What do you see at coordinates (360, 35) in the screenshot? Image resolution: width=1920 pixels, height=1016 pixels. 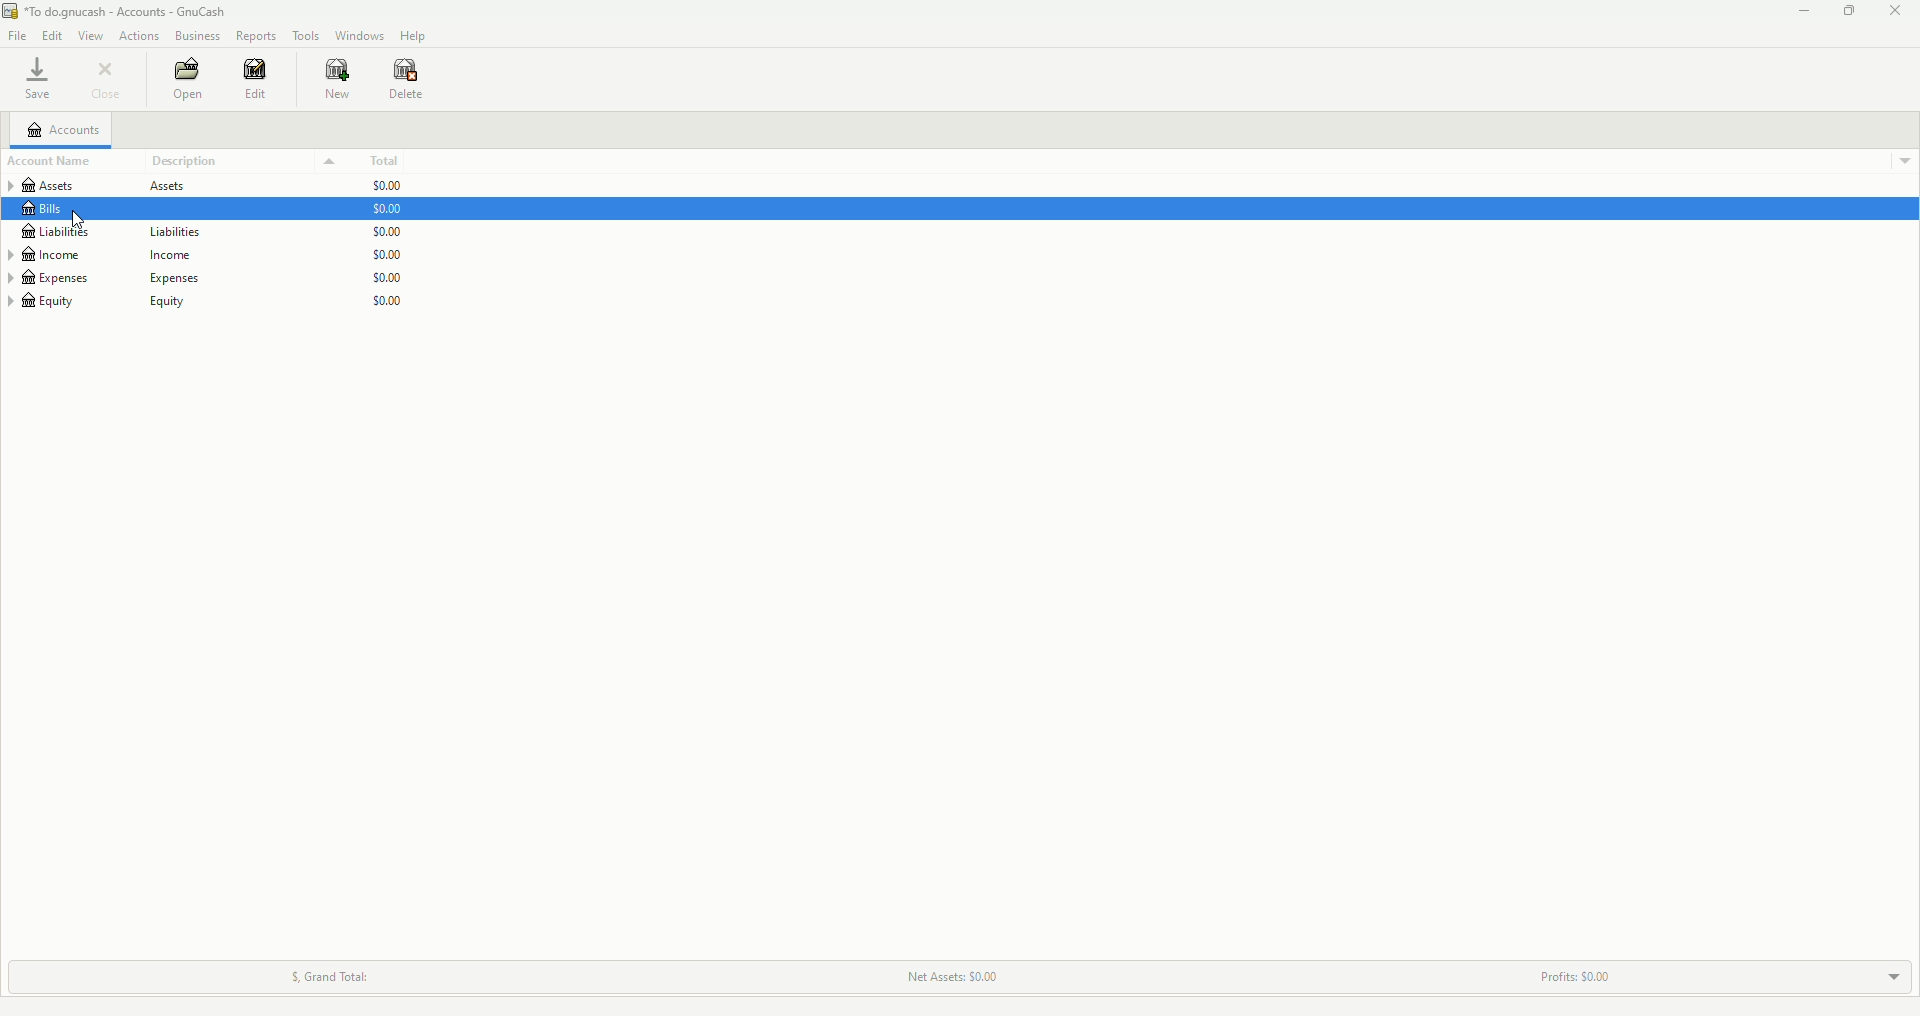 I see `Windows` at bounding box center [360, 35].